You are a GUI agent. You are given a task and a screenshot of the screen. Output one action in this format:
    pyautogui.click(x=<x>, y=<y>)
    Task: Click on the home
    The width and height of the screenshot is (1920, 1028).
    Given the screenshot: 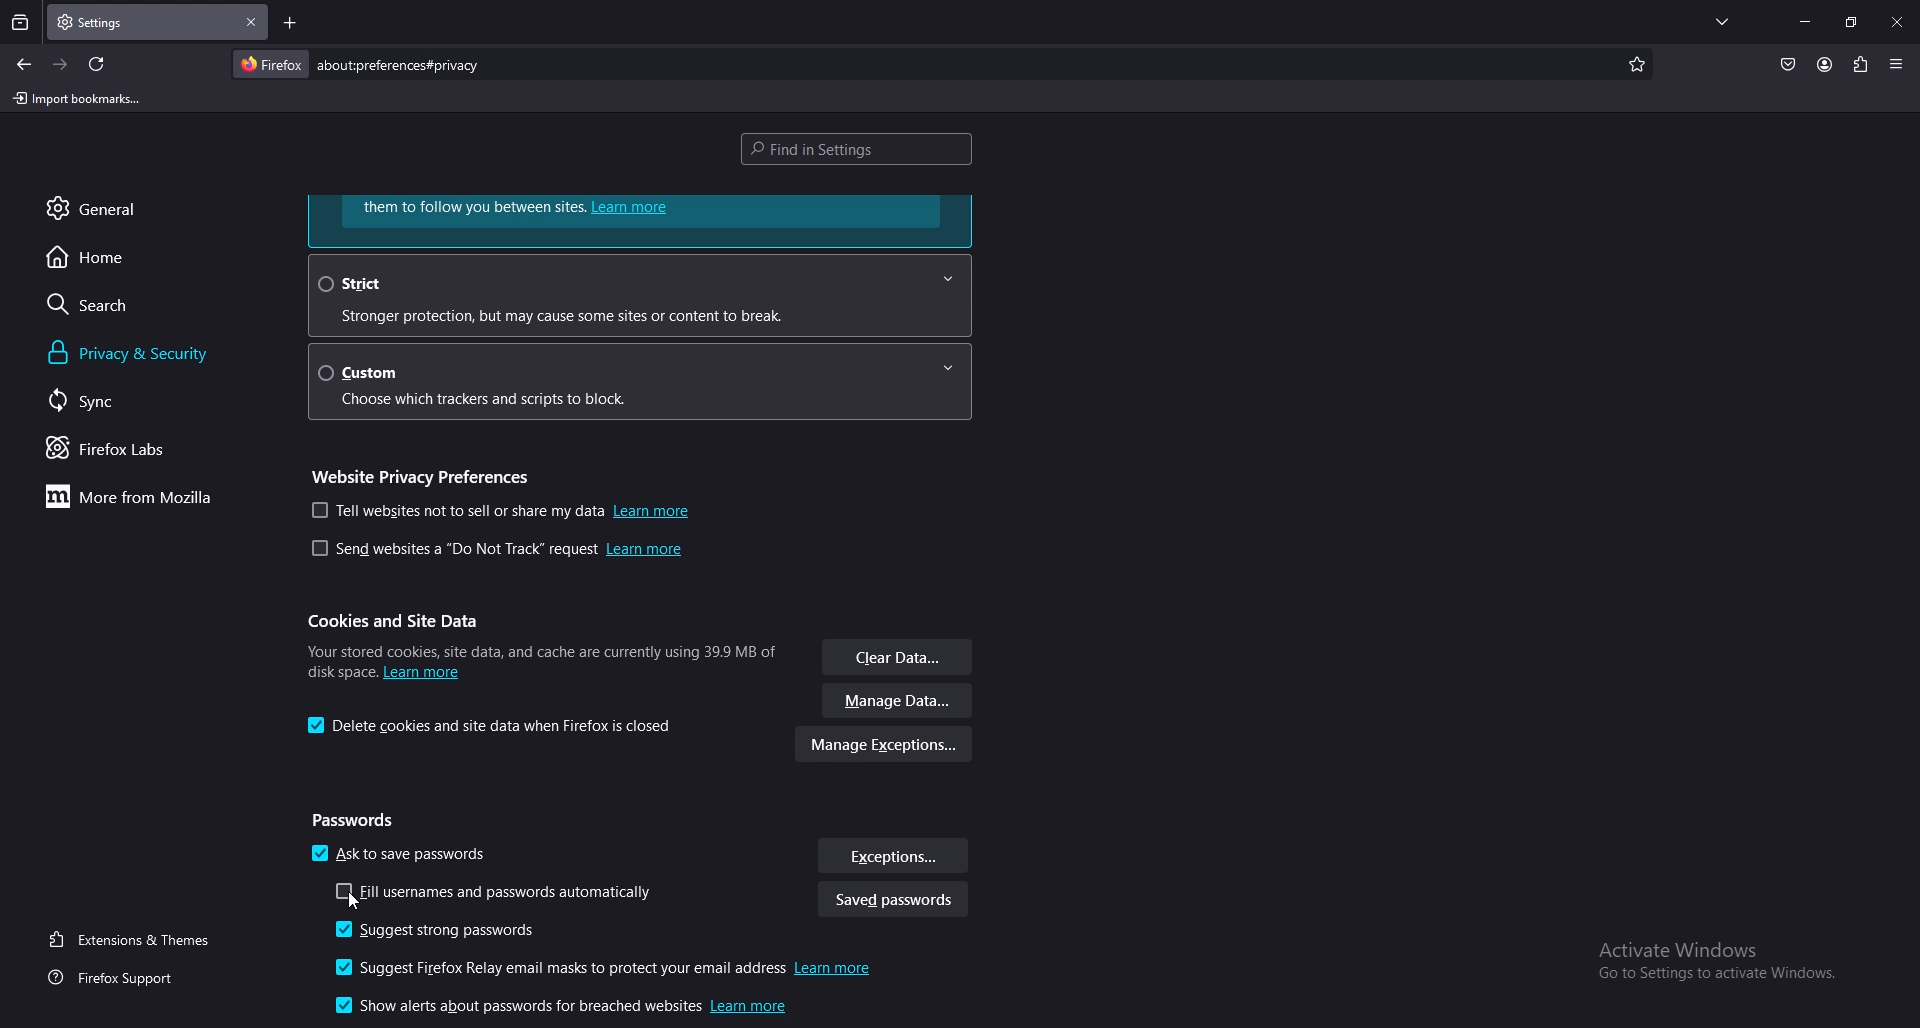 What is the action you would take?
    pyautogui.click(x=116, y=258)
    